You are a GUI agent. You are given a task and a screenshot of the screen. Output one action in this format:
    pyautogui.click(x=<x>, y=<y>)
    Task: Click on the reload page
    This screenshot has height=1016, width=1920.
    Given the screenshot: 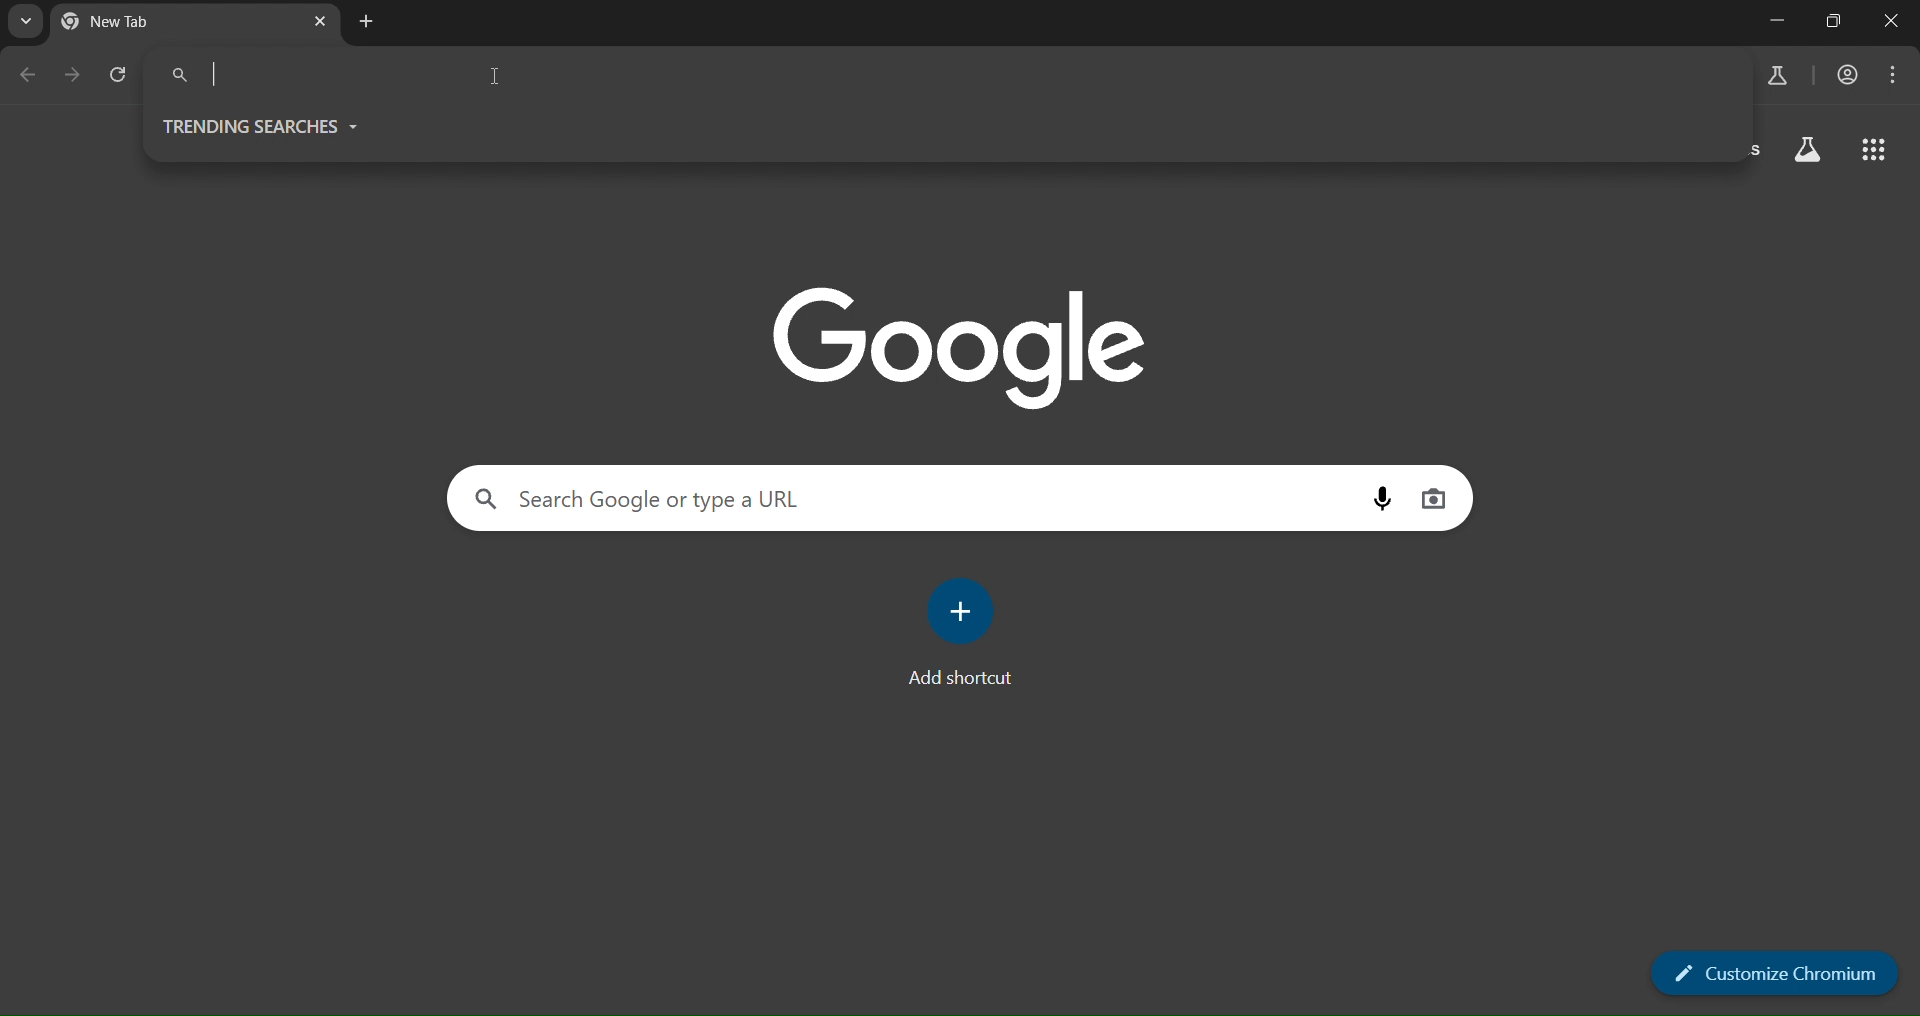 What is the action you would take?
    pyautogui.click(x=125, y=75)
    